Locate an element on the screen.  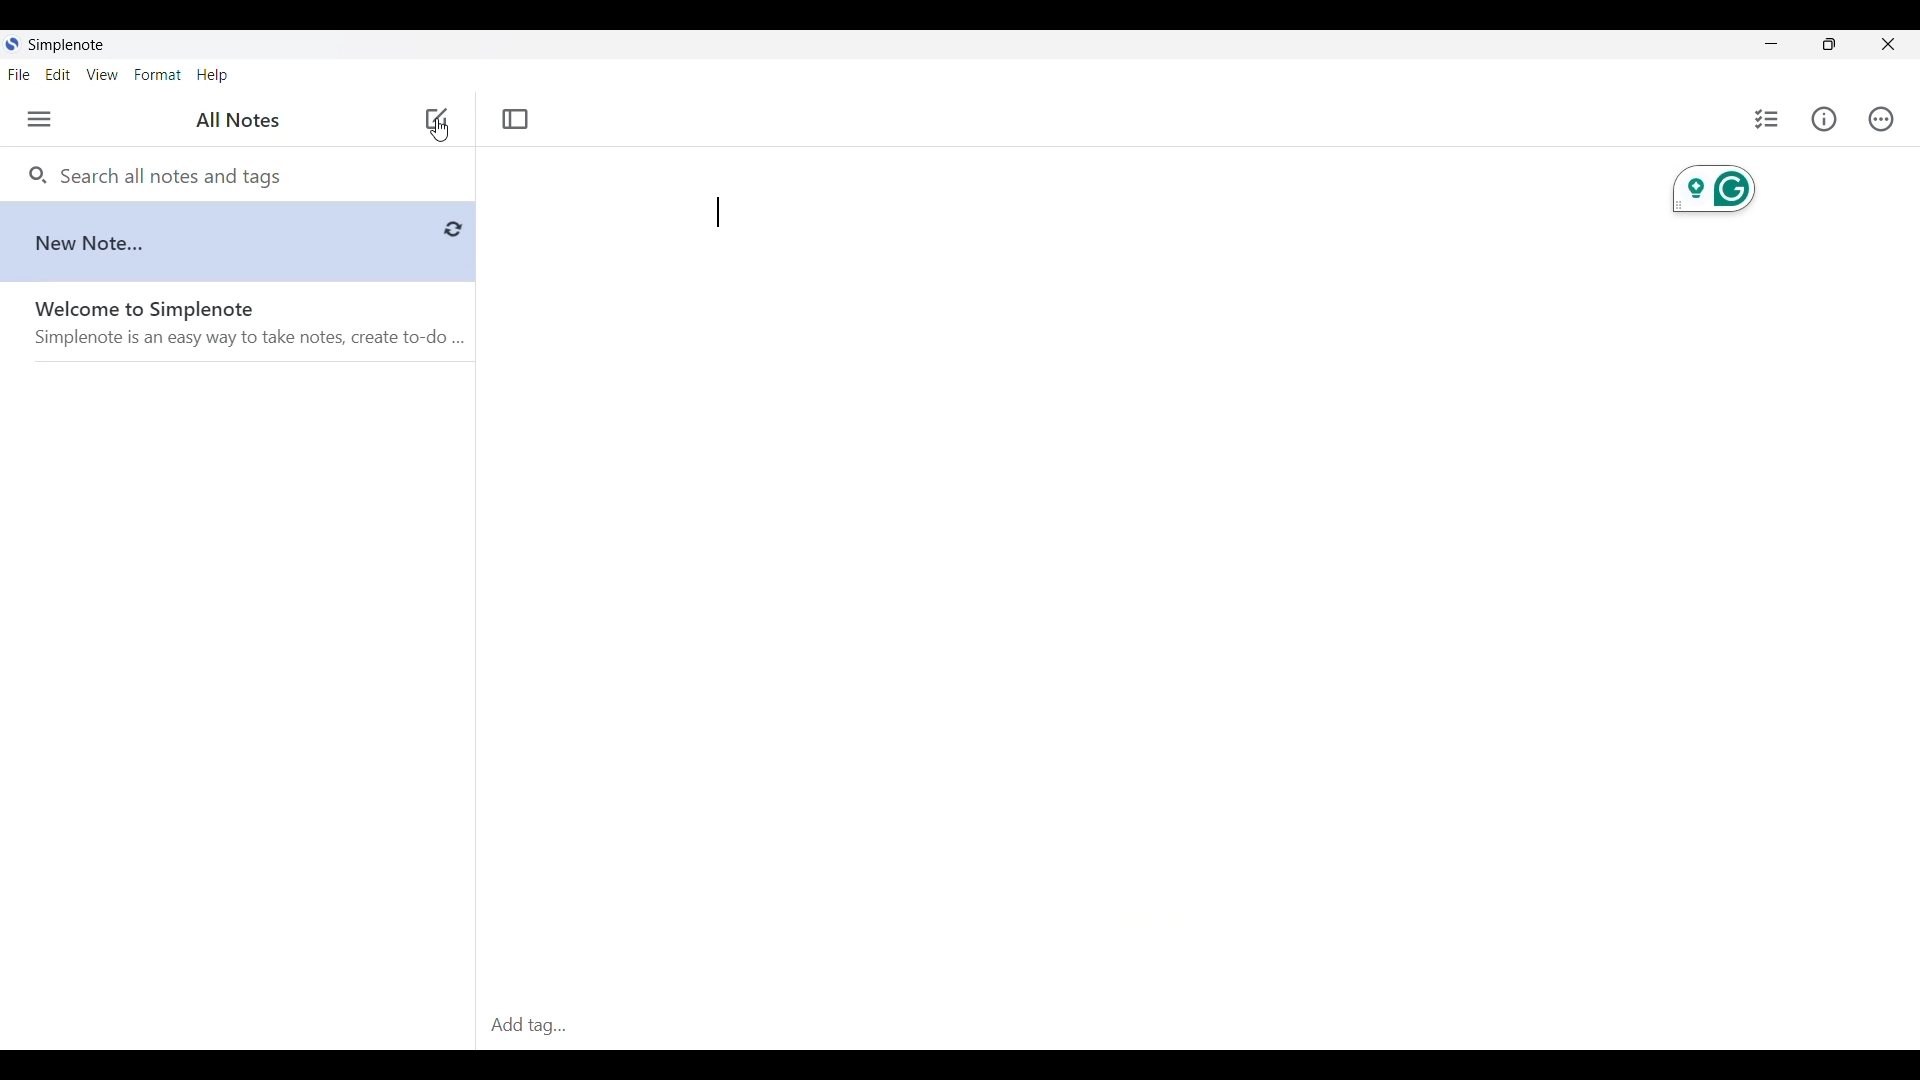
Grammarly extension is located at coordinates (1714, 189).